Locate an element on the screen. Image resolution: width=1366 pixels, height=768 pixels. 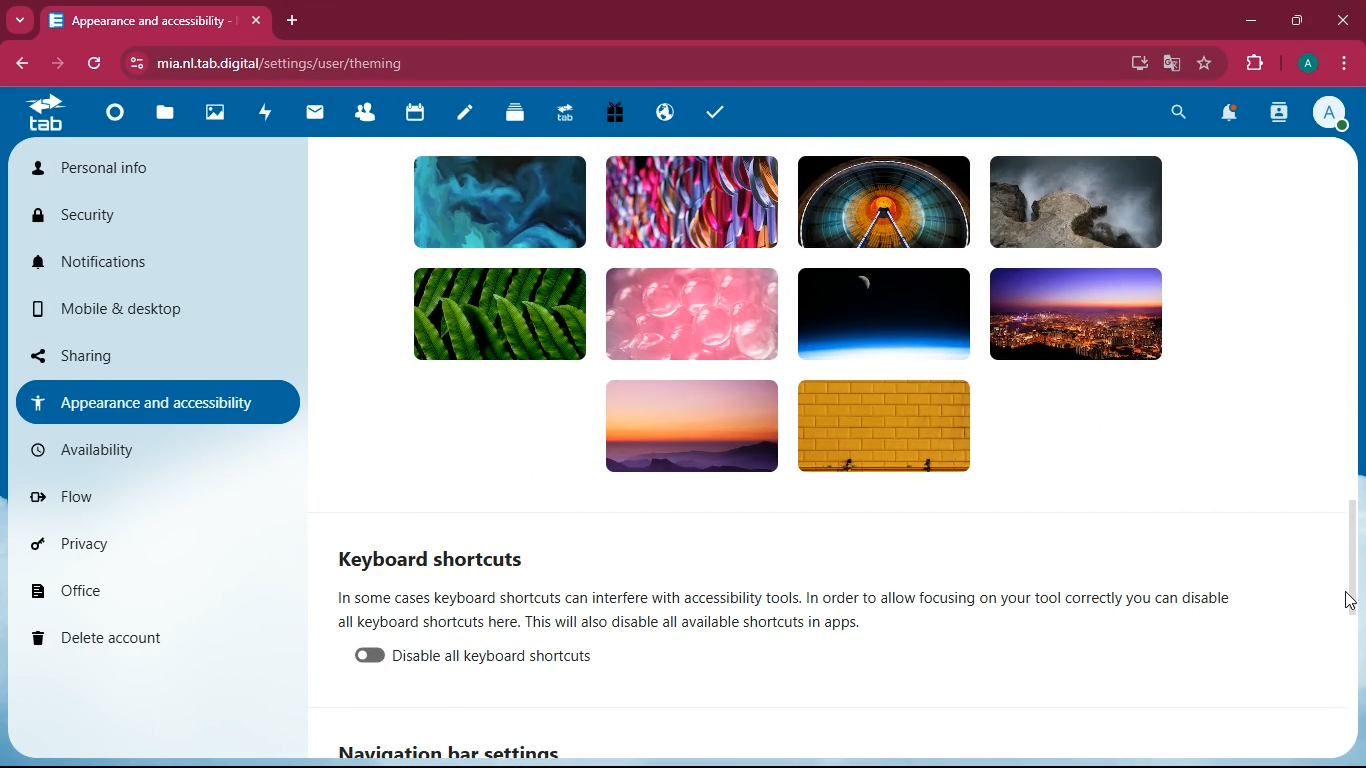
cursor is located at coordinates (1341, 604).